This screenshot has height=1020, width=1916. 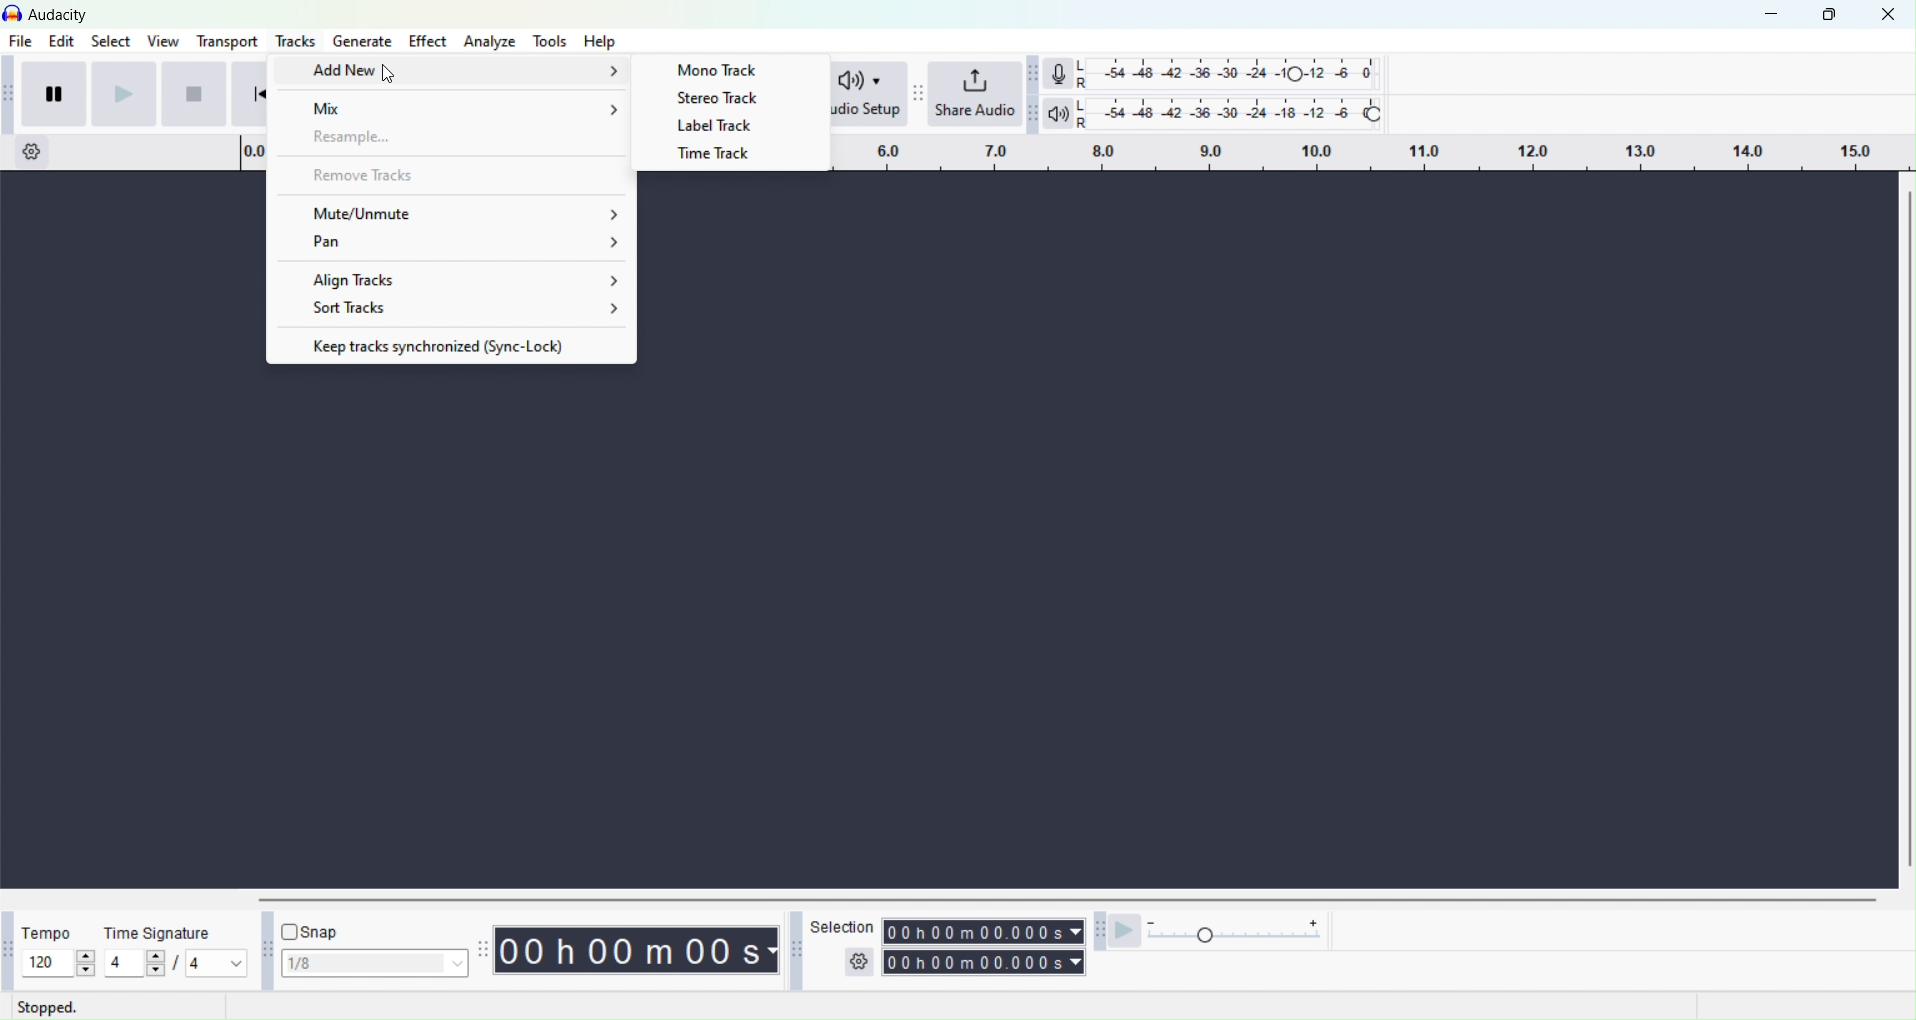 What do you see at coordinates (1066, 898) in the screenshot?
I see `Vertical scroll bar` at bounding box center [1066, 898].